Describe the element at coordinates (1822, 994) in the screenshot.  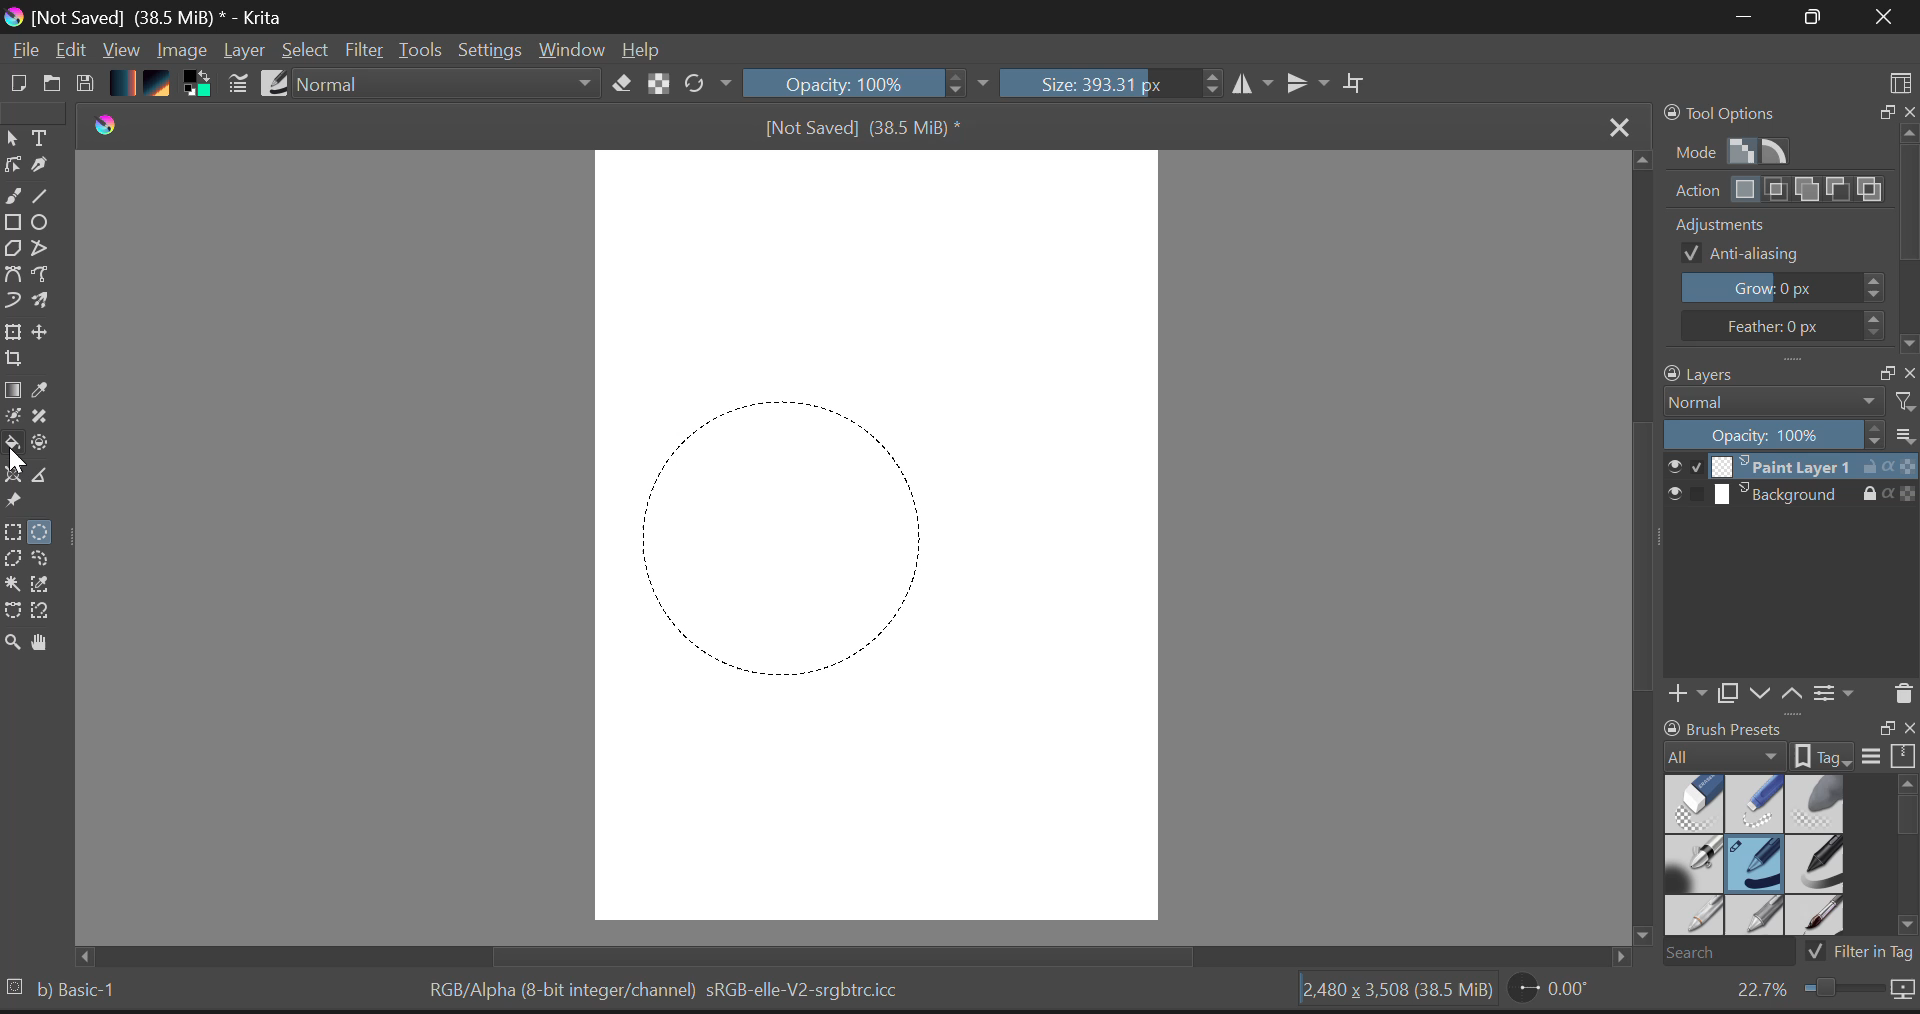
I see `Zoom` at that location.